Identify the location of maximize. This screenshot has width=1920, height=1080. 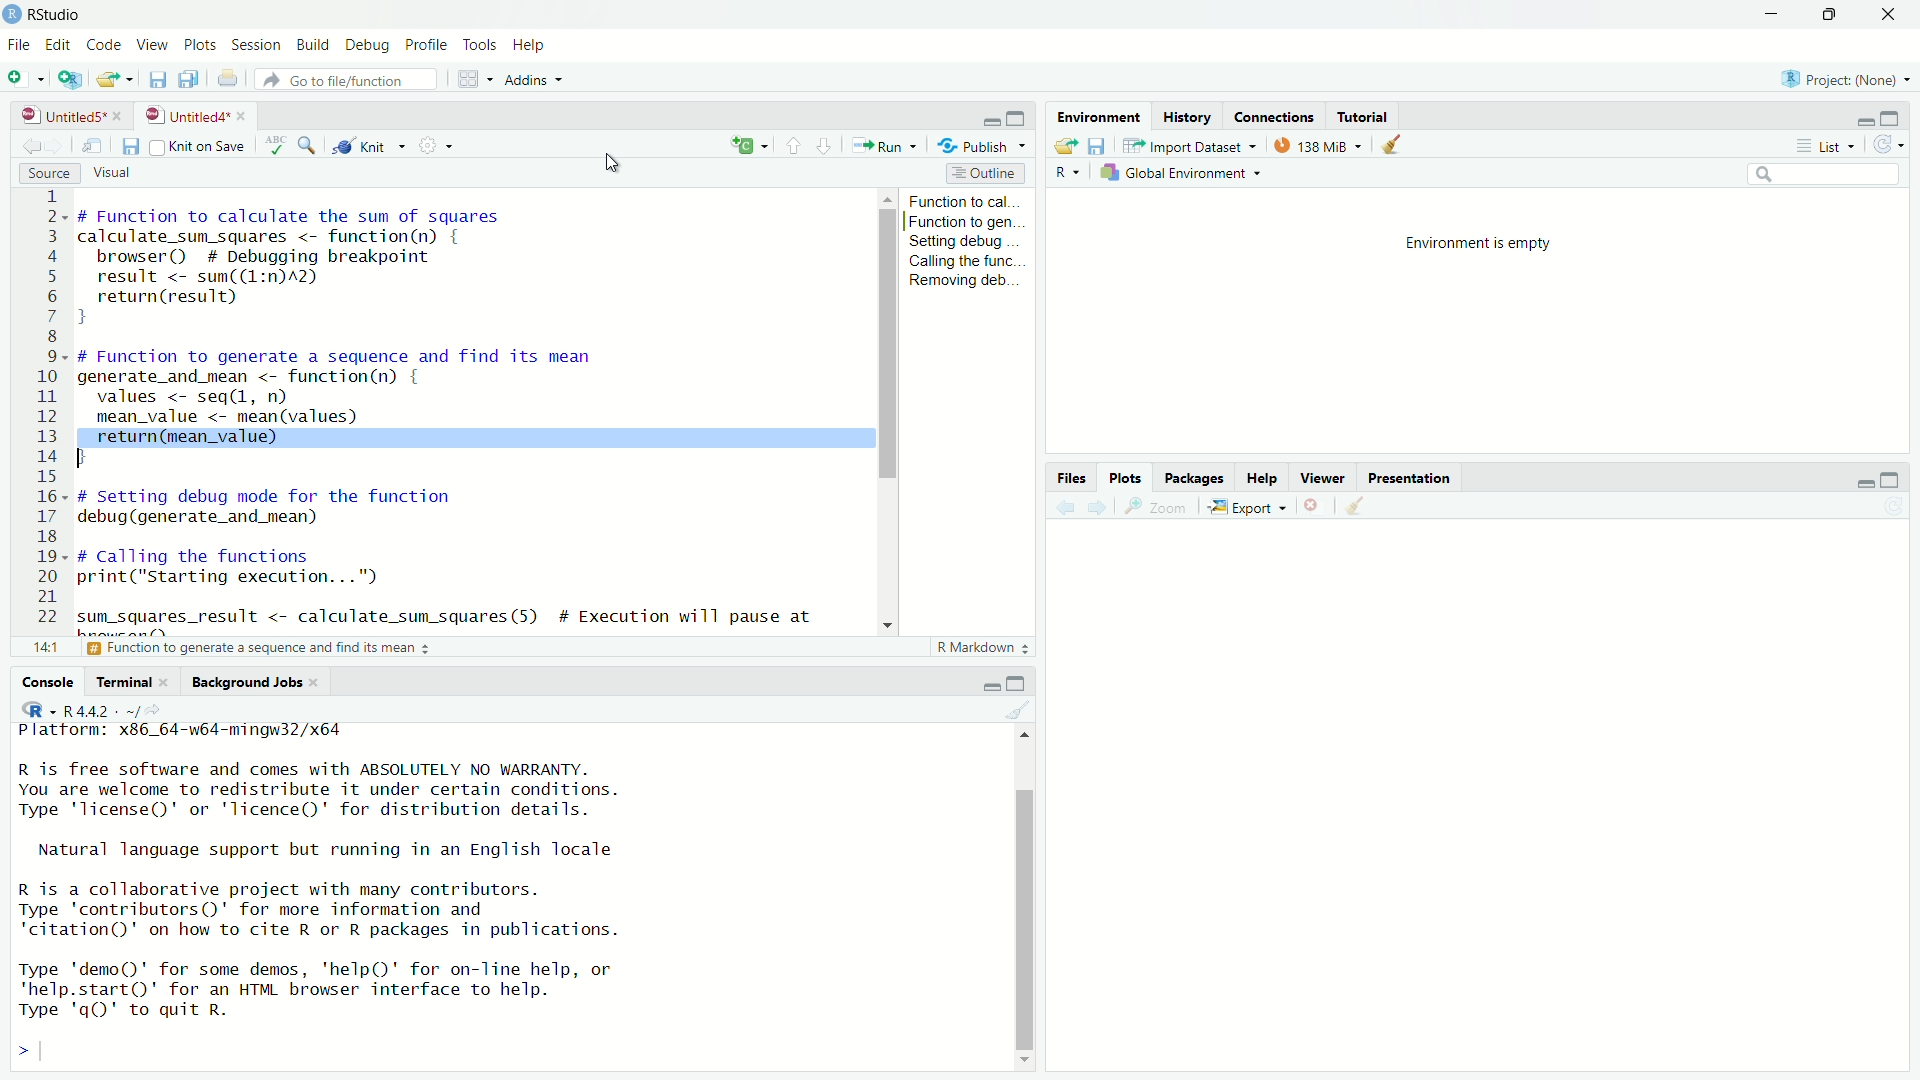
(1895, 116).